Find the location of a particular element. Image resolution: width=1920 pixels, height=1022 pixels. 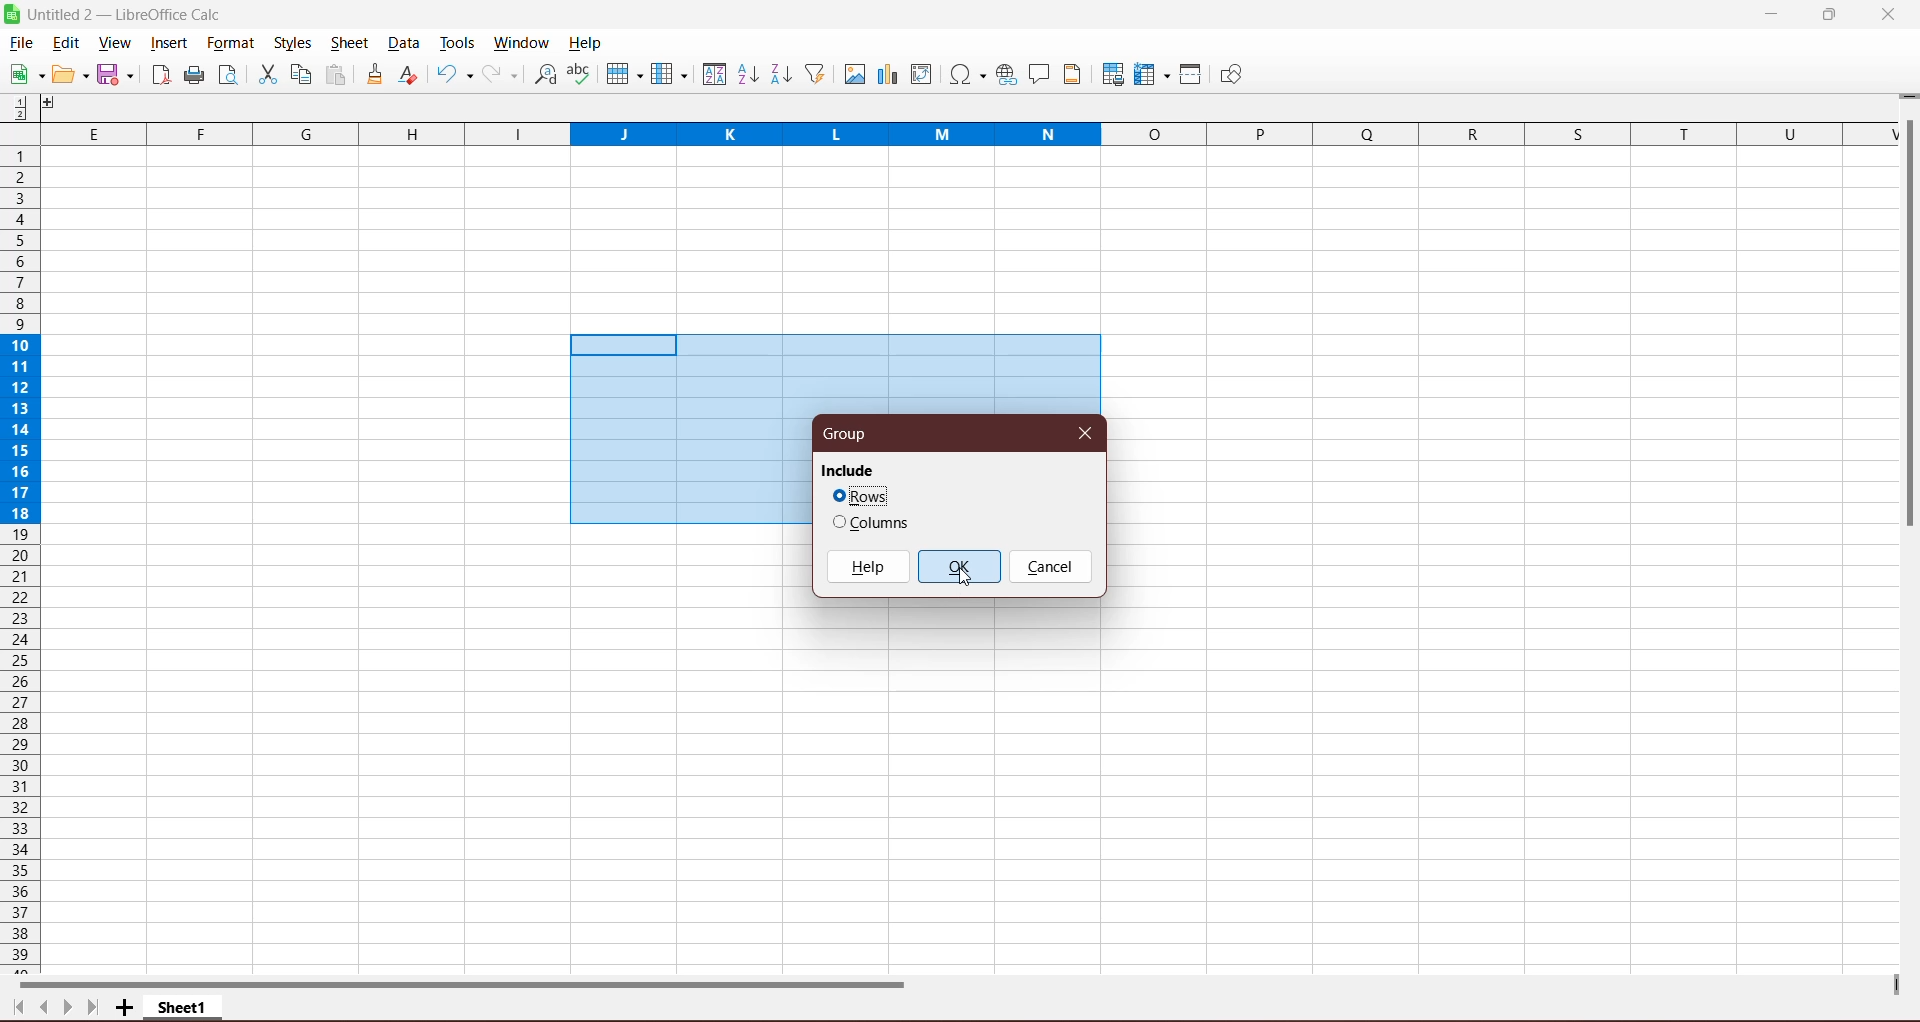

Headers and Footers is located at coordinates (1075, 74).